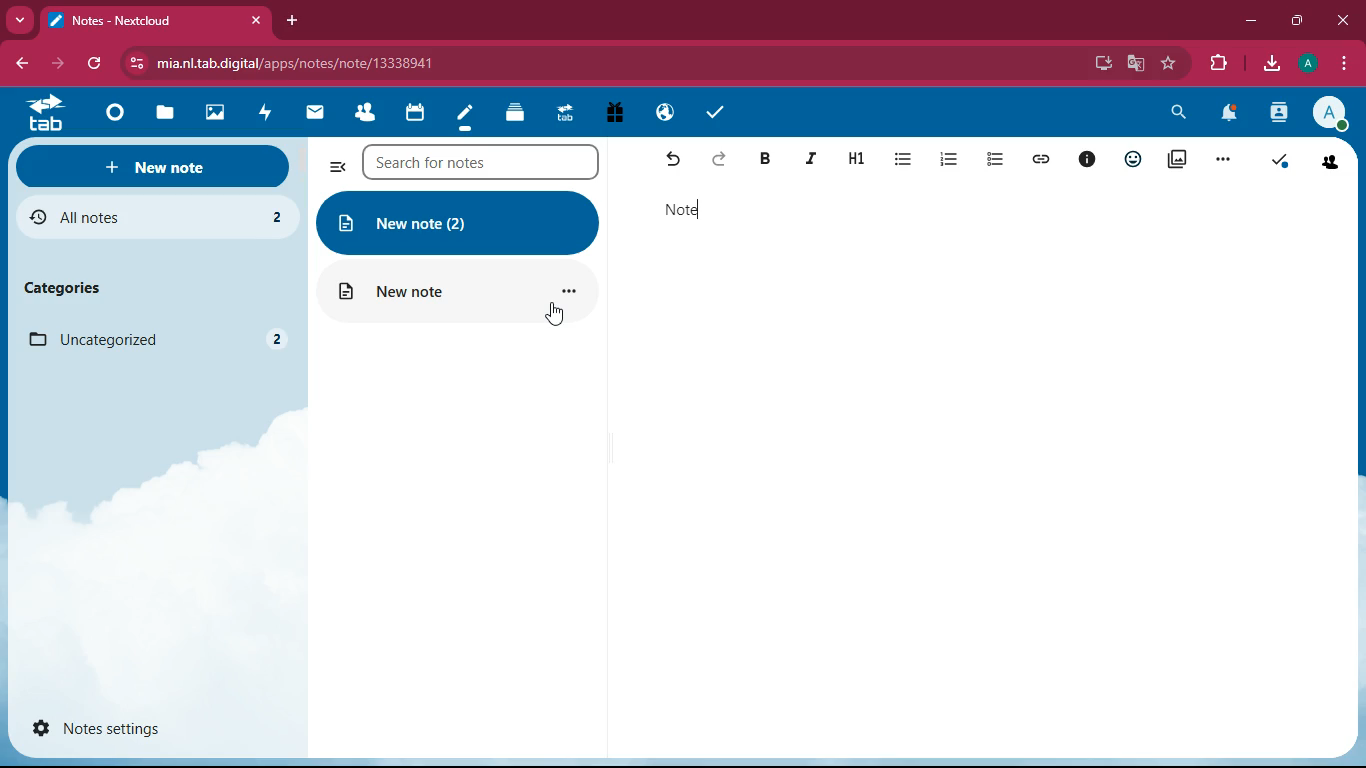 Image resolution: width=1366 pixels, height=768 pixels. What do you see at coordinates (154, 165) in the screenshot?
I see `new note` at bounding box center [154, 165].